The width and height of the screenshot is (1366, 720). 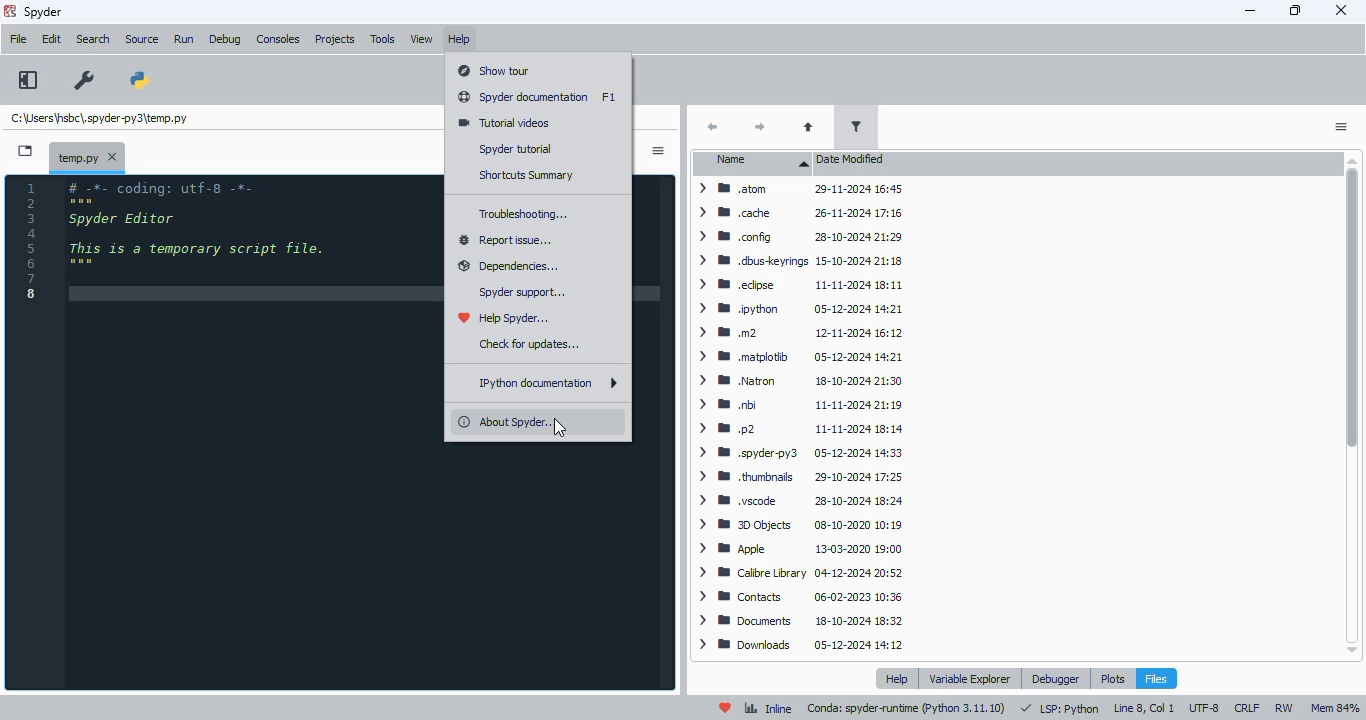 What do you see at coordinates (515, 149) in the screenshot?
I see `spyder tutorial` at bounding box center [515, 149].